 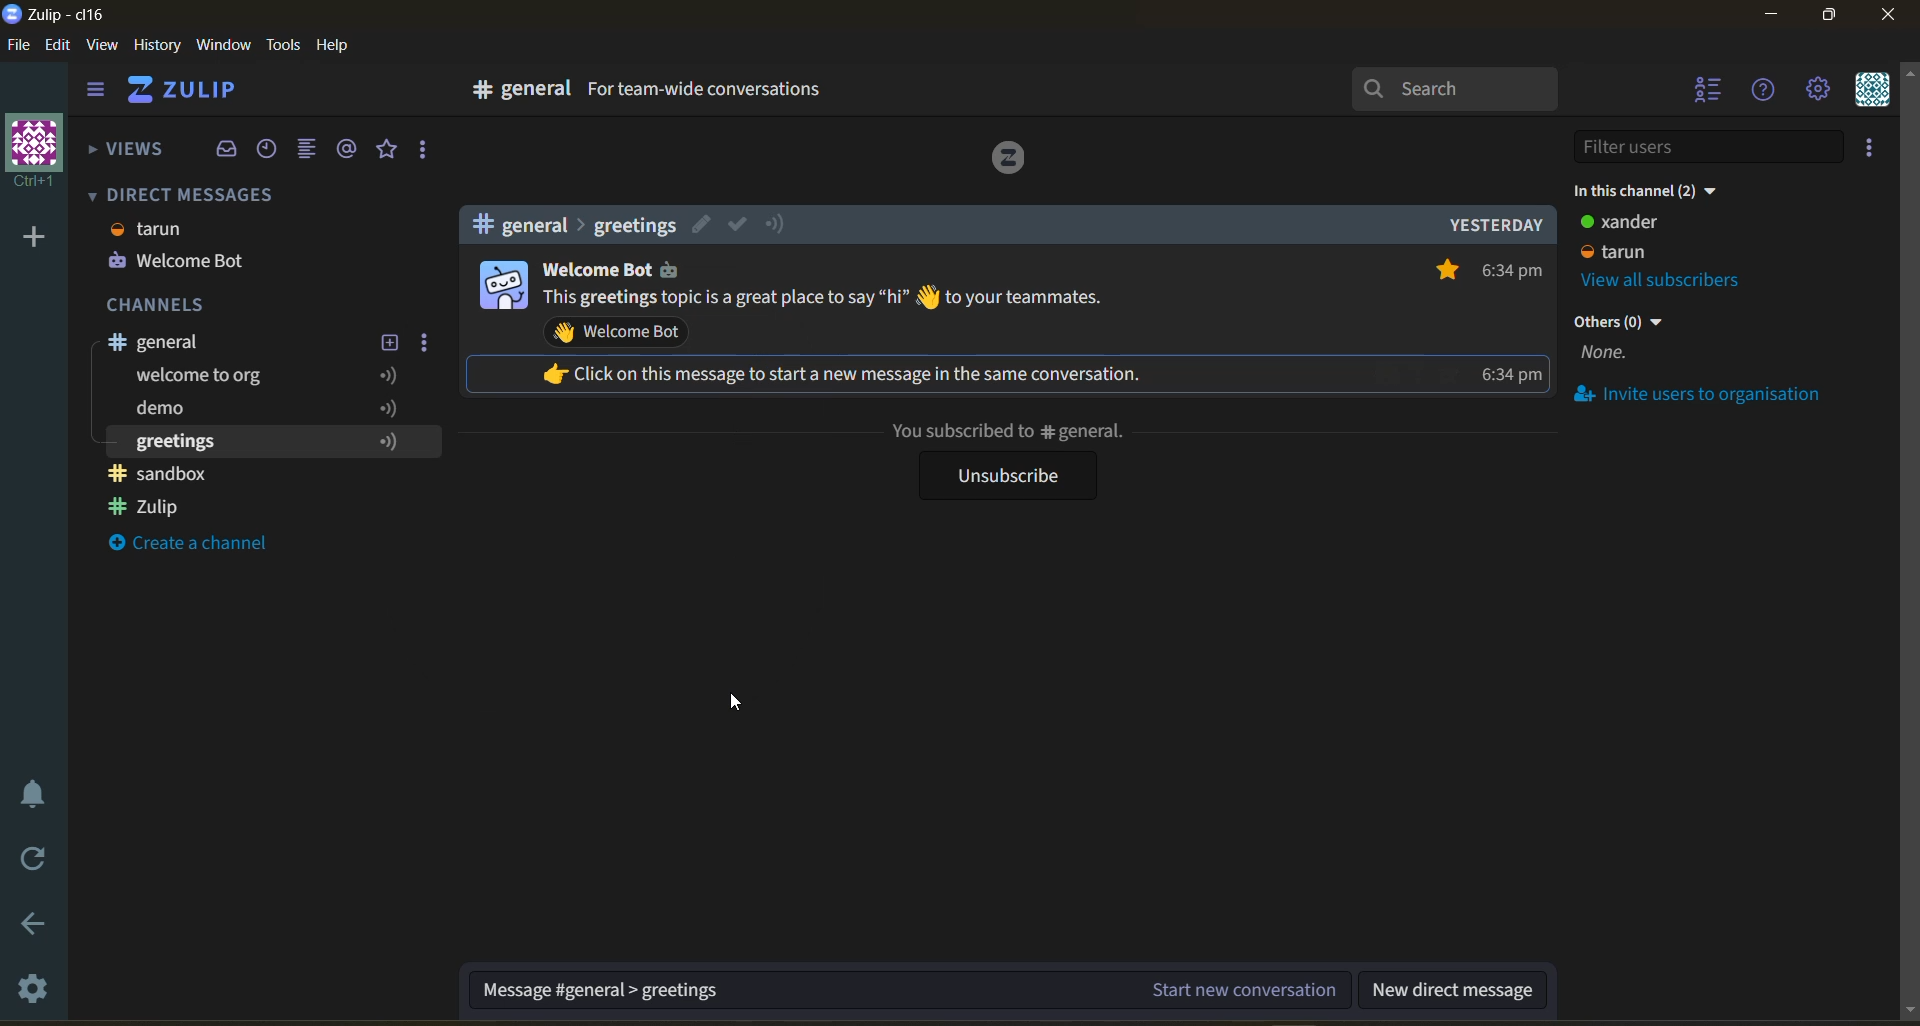 I want to click on for team-wide conversations, so click(x=708, y=92).